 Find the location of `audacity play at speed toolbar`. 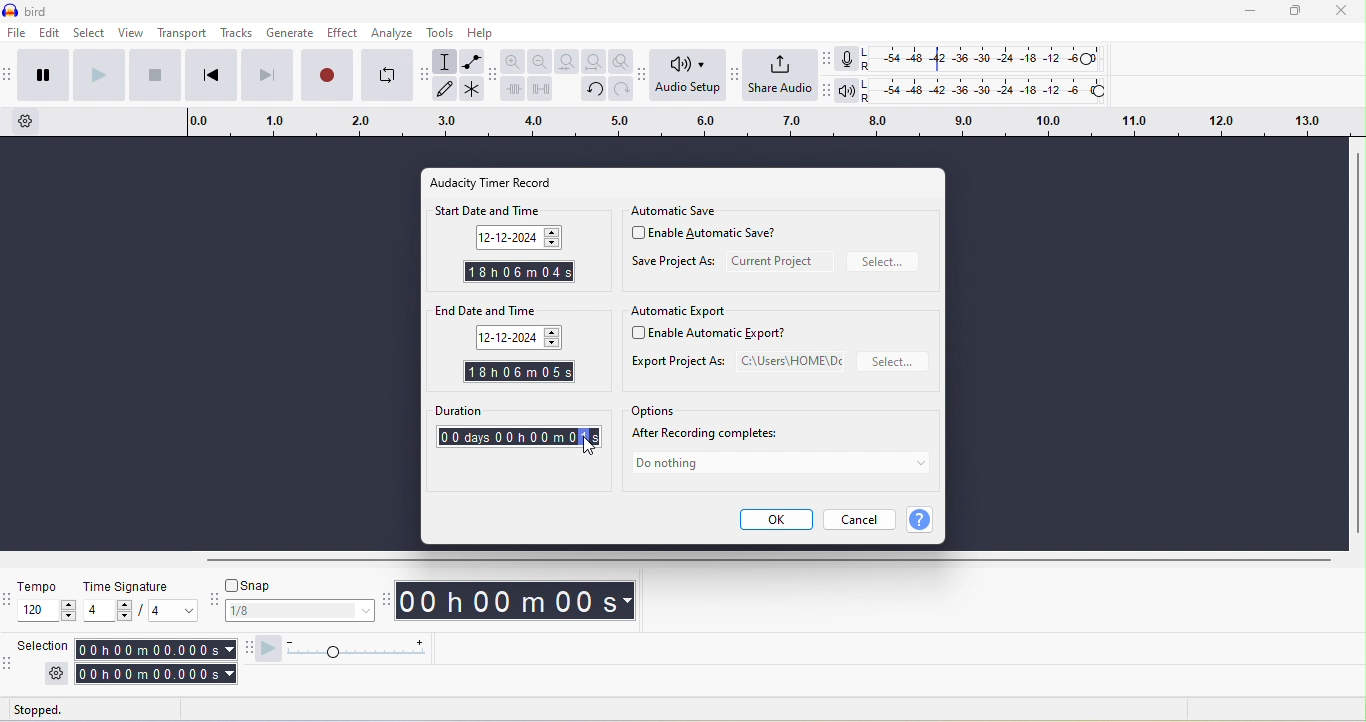

audacity play at speed toolbar is located at coordinates (268, 648).